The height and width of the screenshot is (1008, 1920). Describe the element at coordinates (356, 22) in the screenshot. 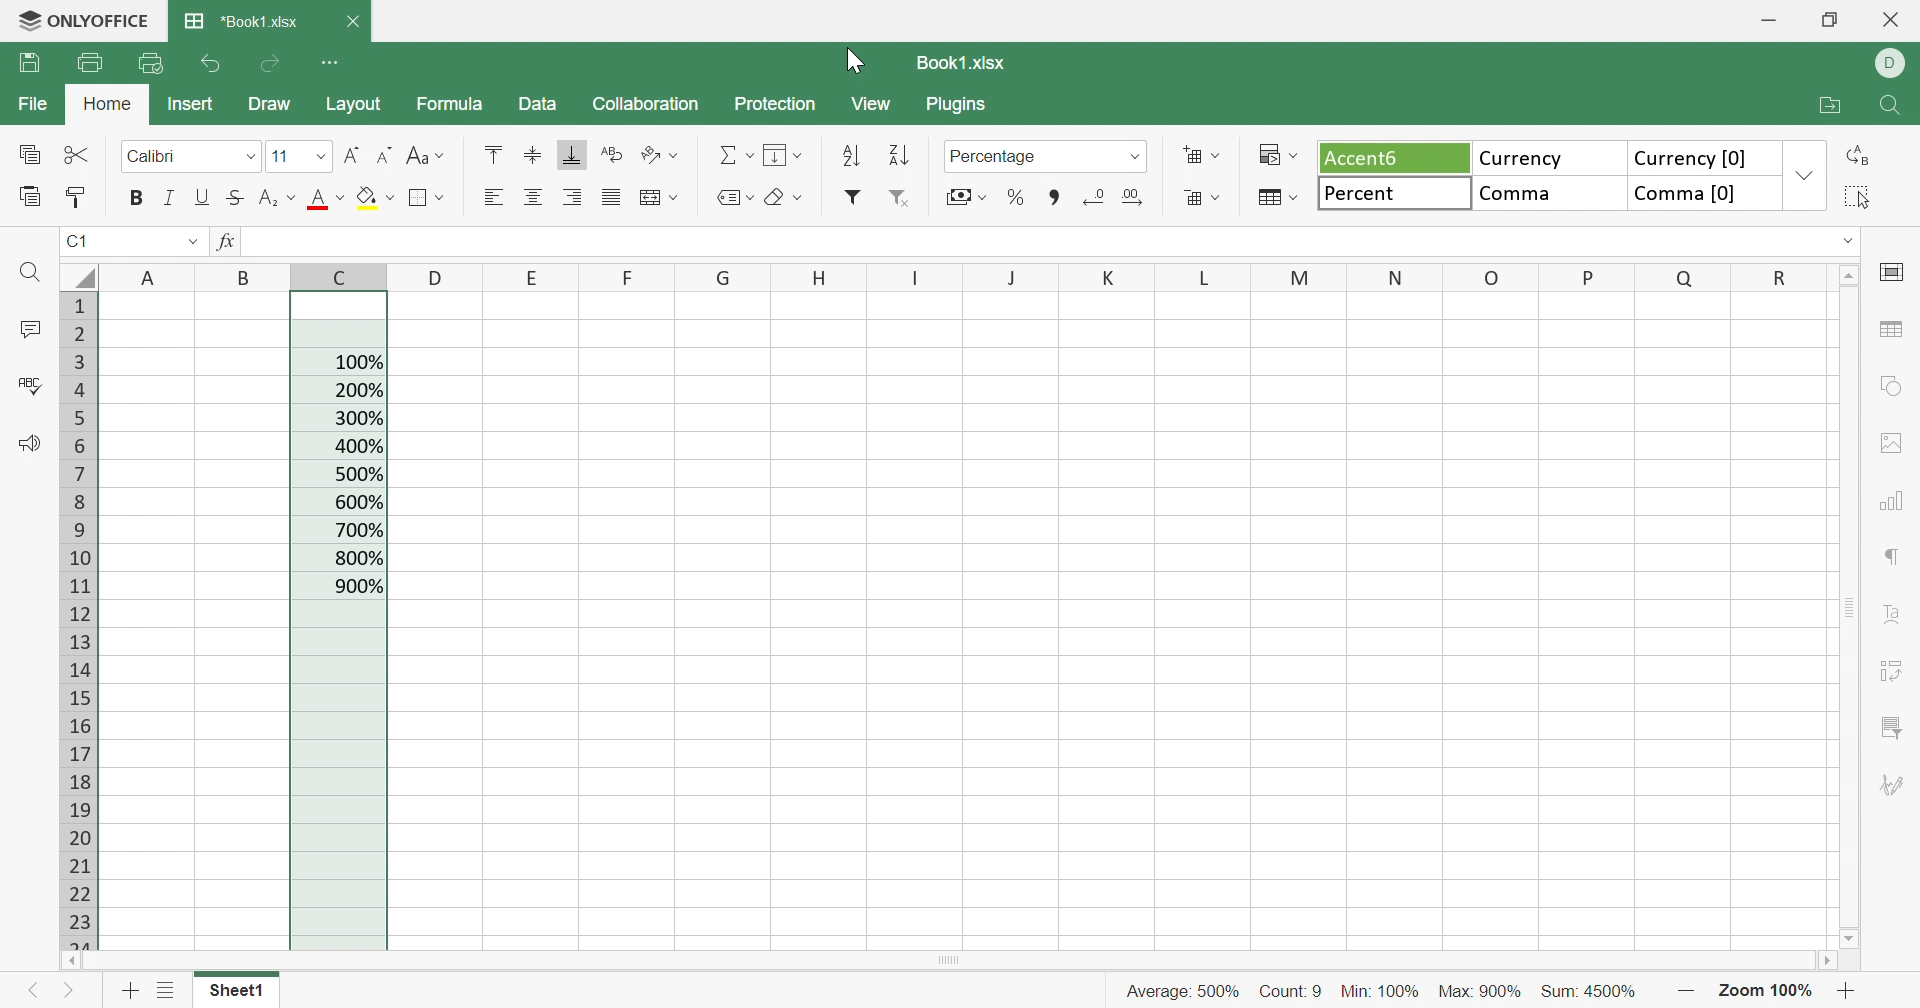

I see `Close` at that location.